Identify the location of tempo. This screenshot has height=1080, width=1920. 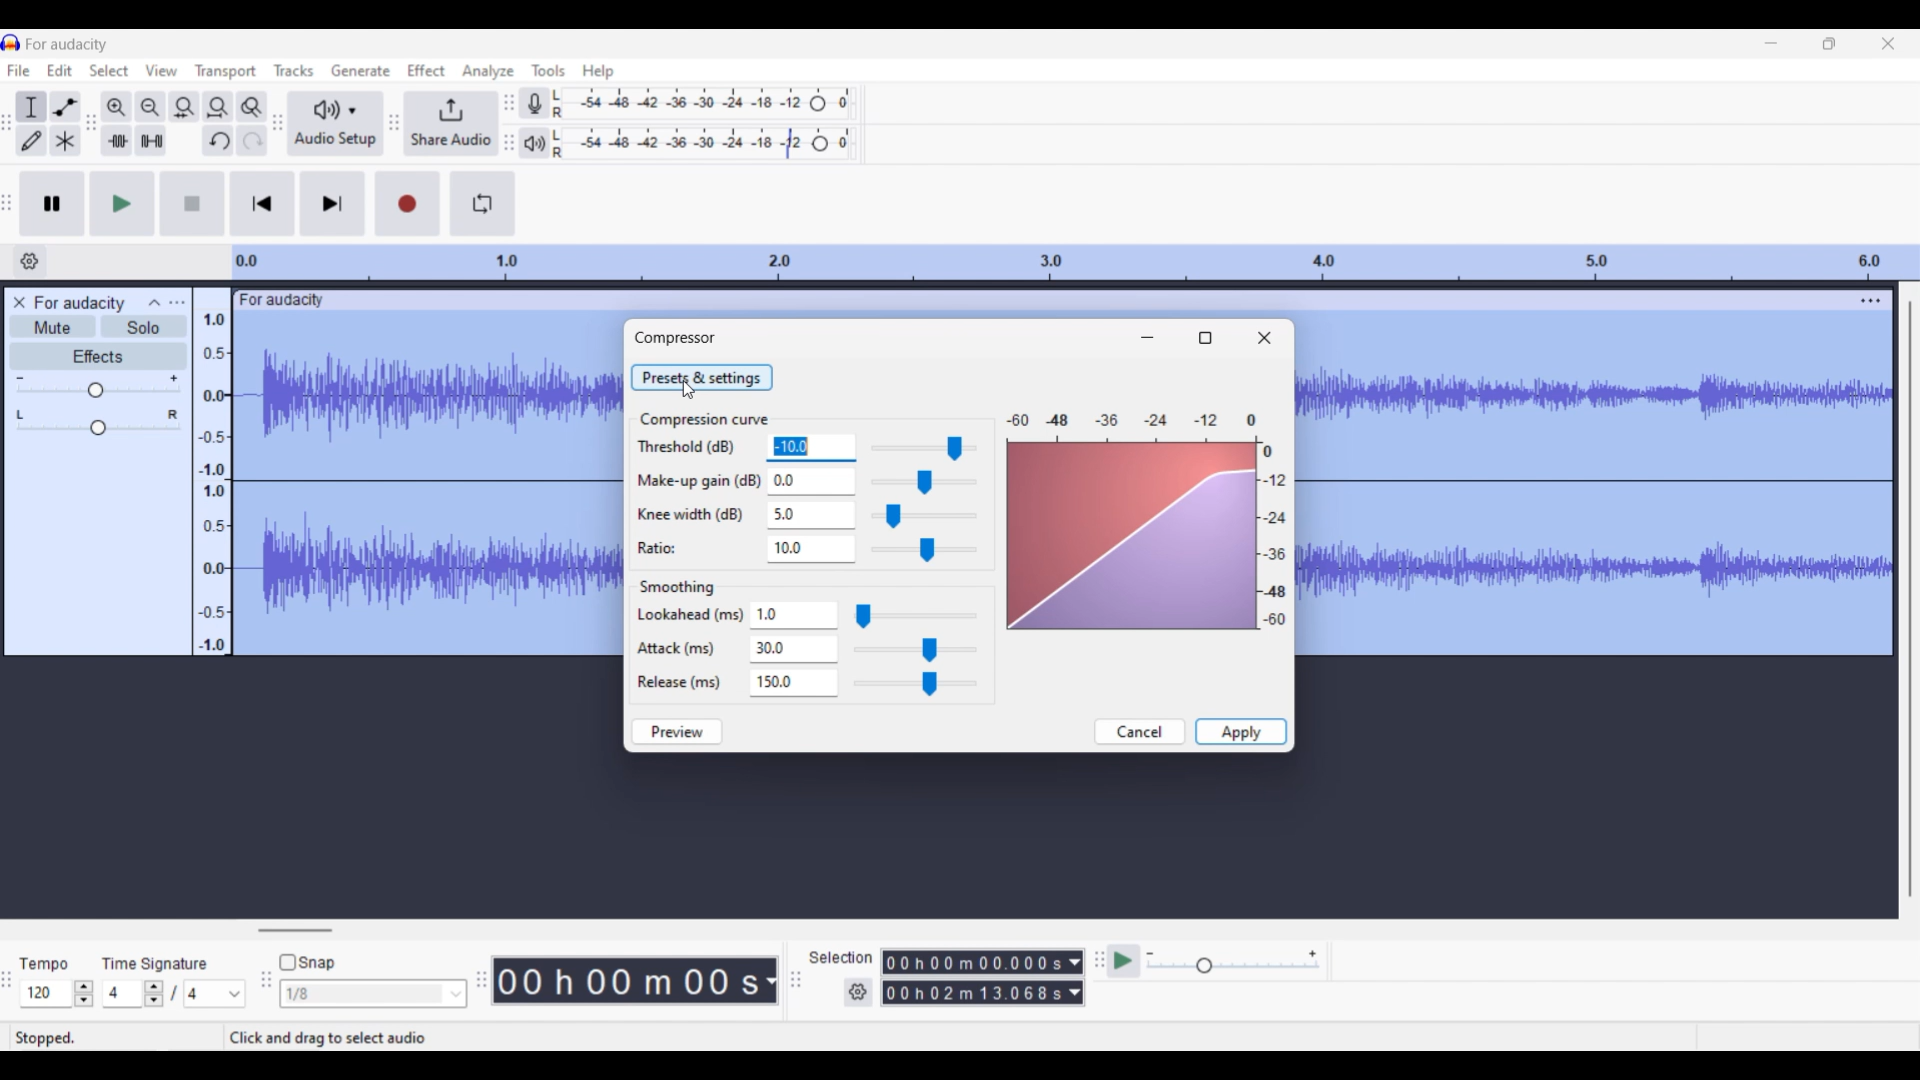
(44, 964).